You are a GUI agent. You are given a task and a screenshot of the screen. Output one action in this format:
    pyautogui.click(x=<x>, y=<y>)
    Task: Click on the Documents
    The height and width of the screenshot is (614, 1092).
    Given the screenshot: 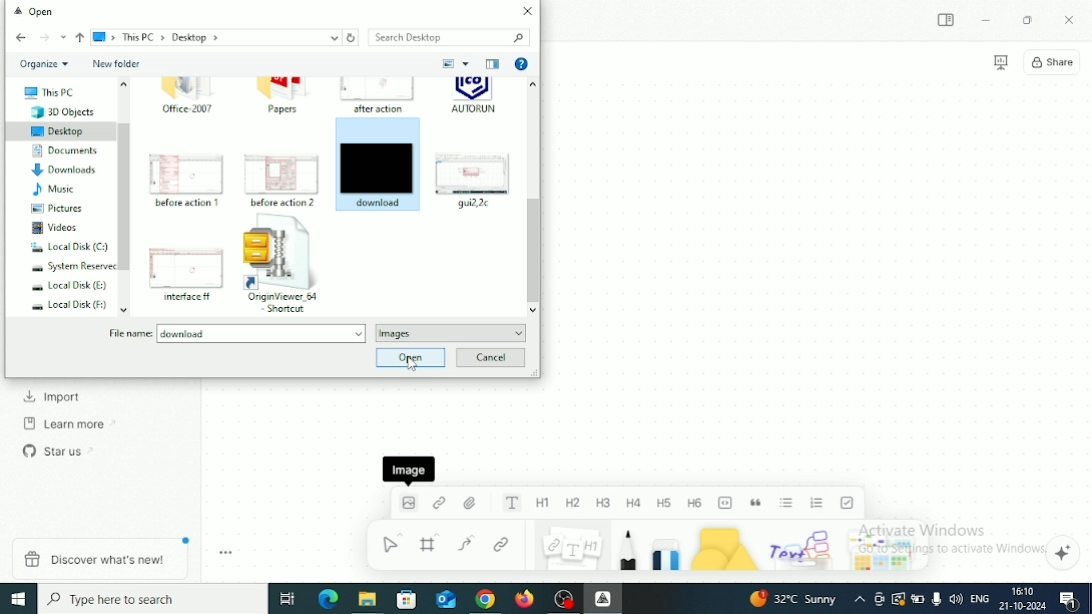 What is the action you would take?
    pyautogui.click(x=58, y=151)
    